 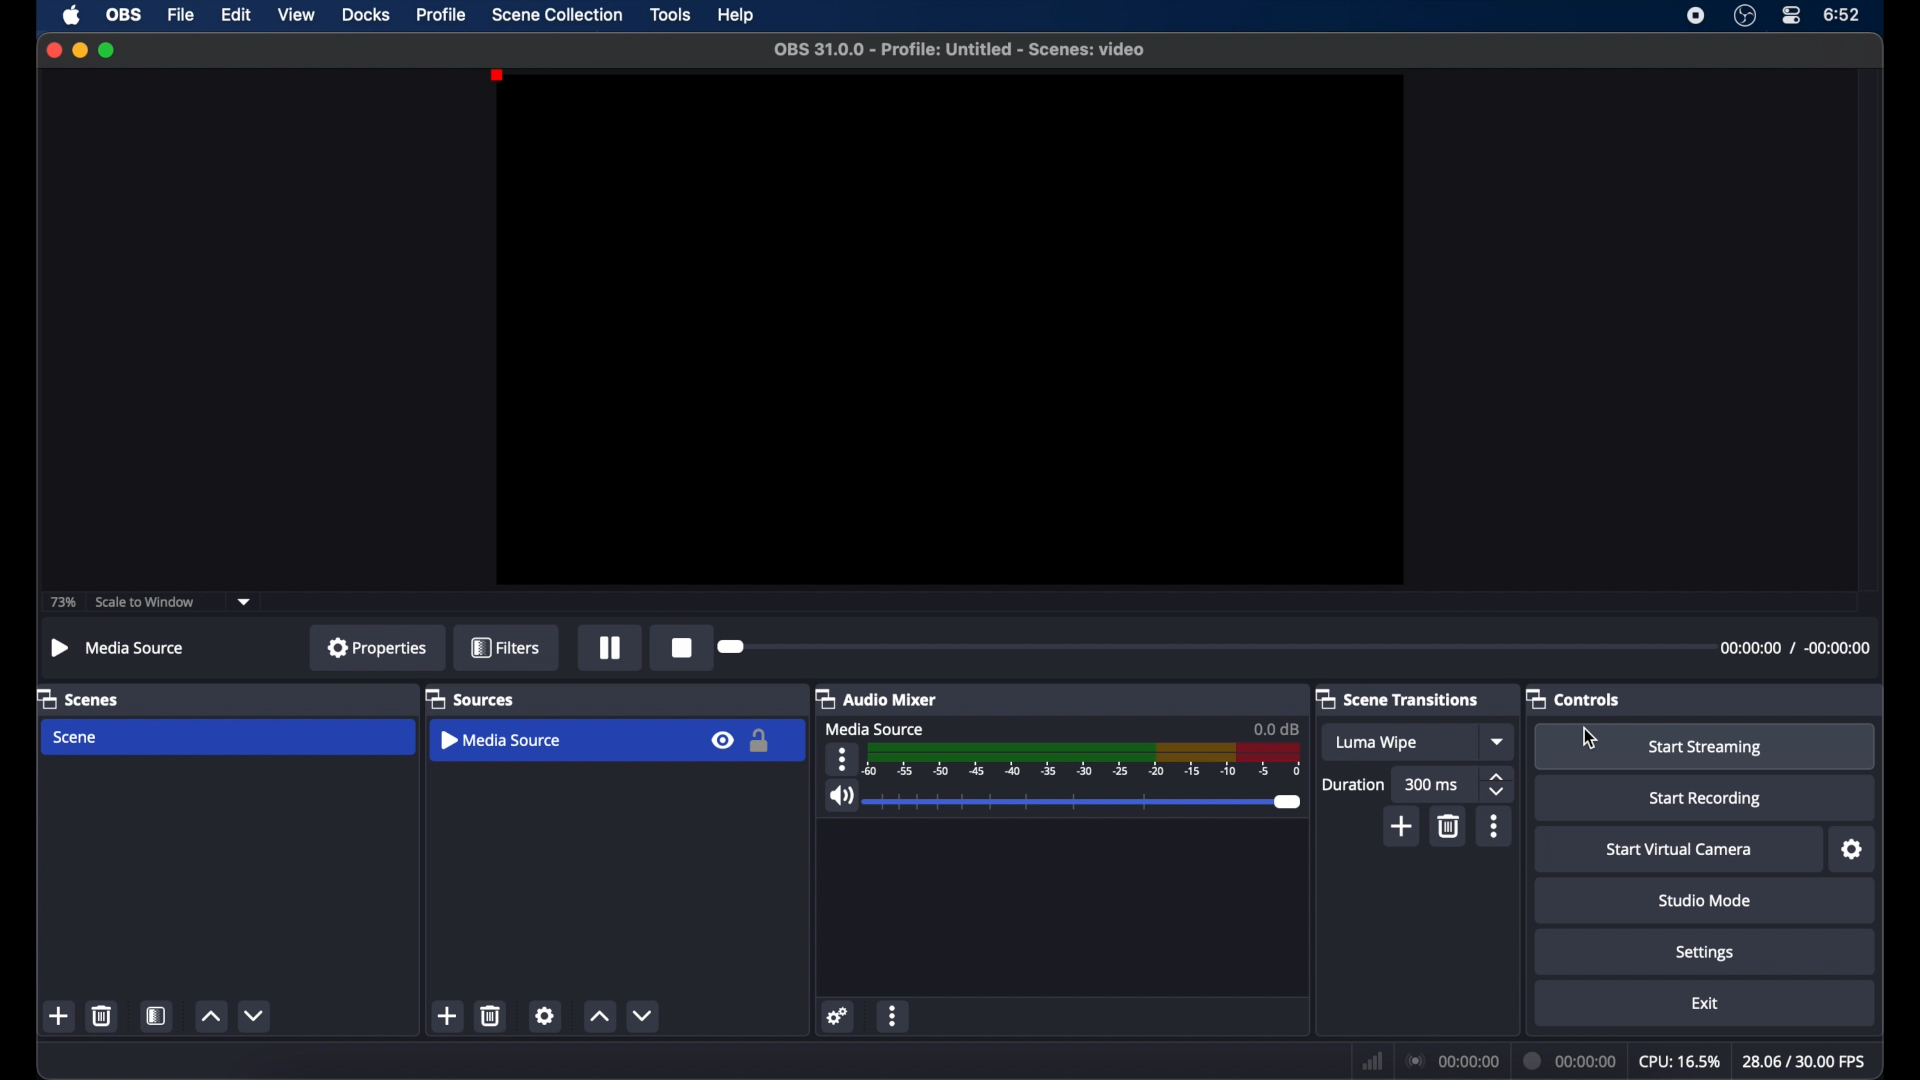 What do you see at coordinates (547, 1015) in the screenshot?
I see `settings` at bounding box center [547, 1015].